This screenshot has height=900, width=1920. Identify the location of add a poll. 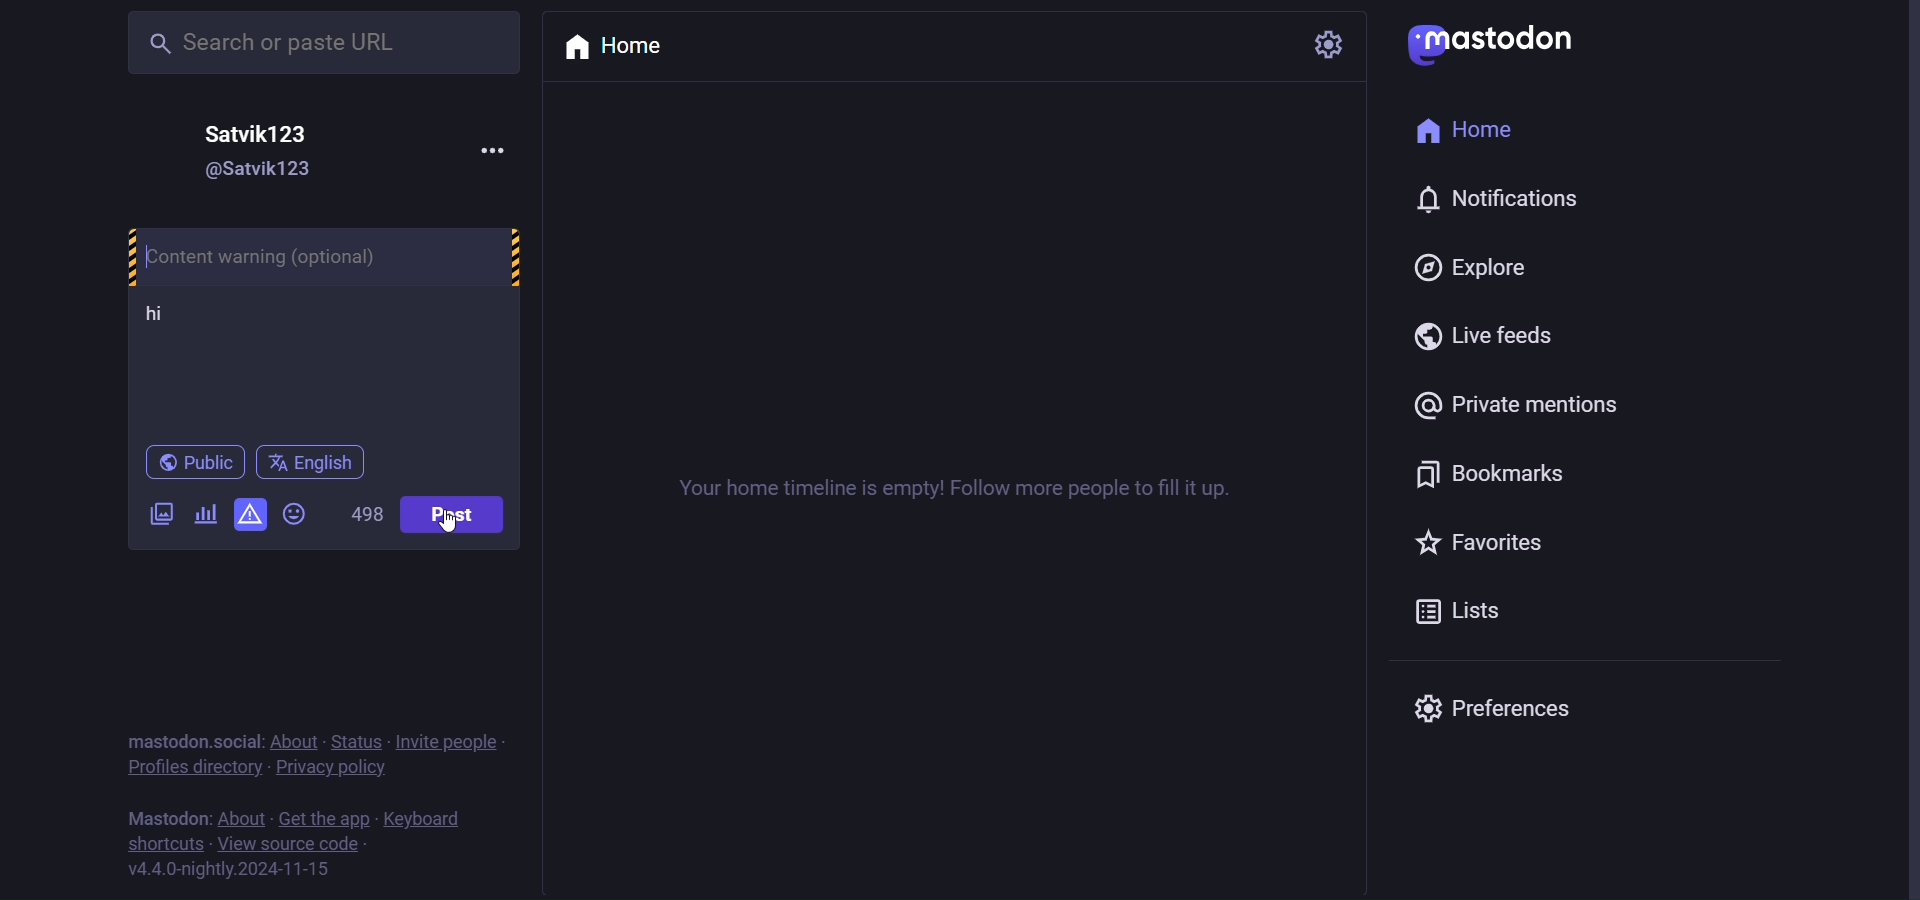
(206, 512).